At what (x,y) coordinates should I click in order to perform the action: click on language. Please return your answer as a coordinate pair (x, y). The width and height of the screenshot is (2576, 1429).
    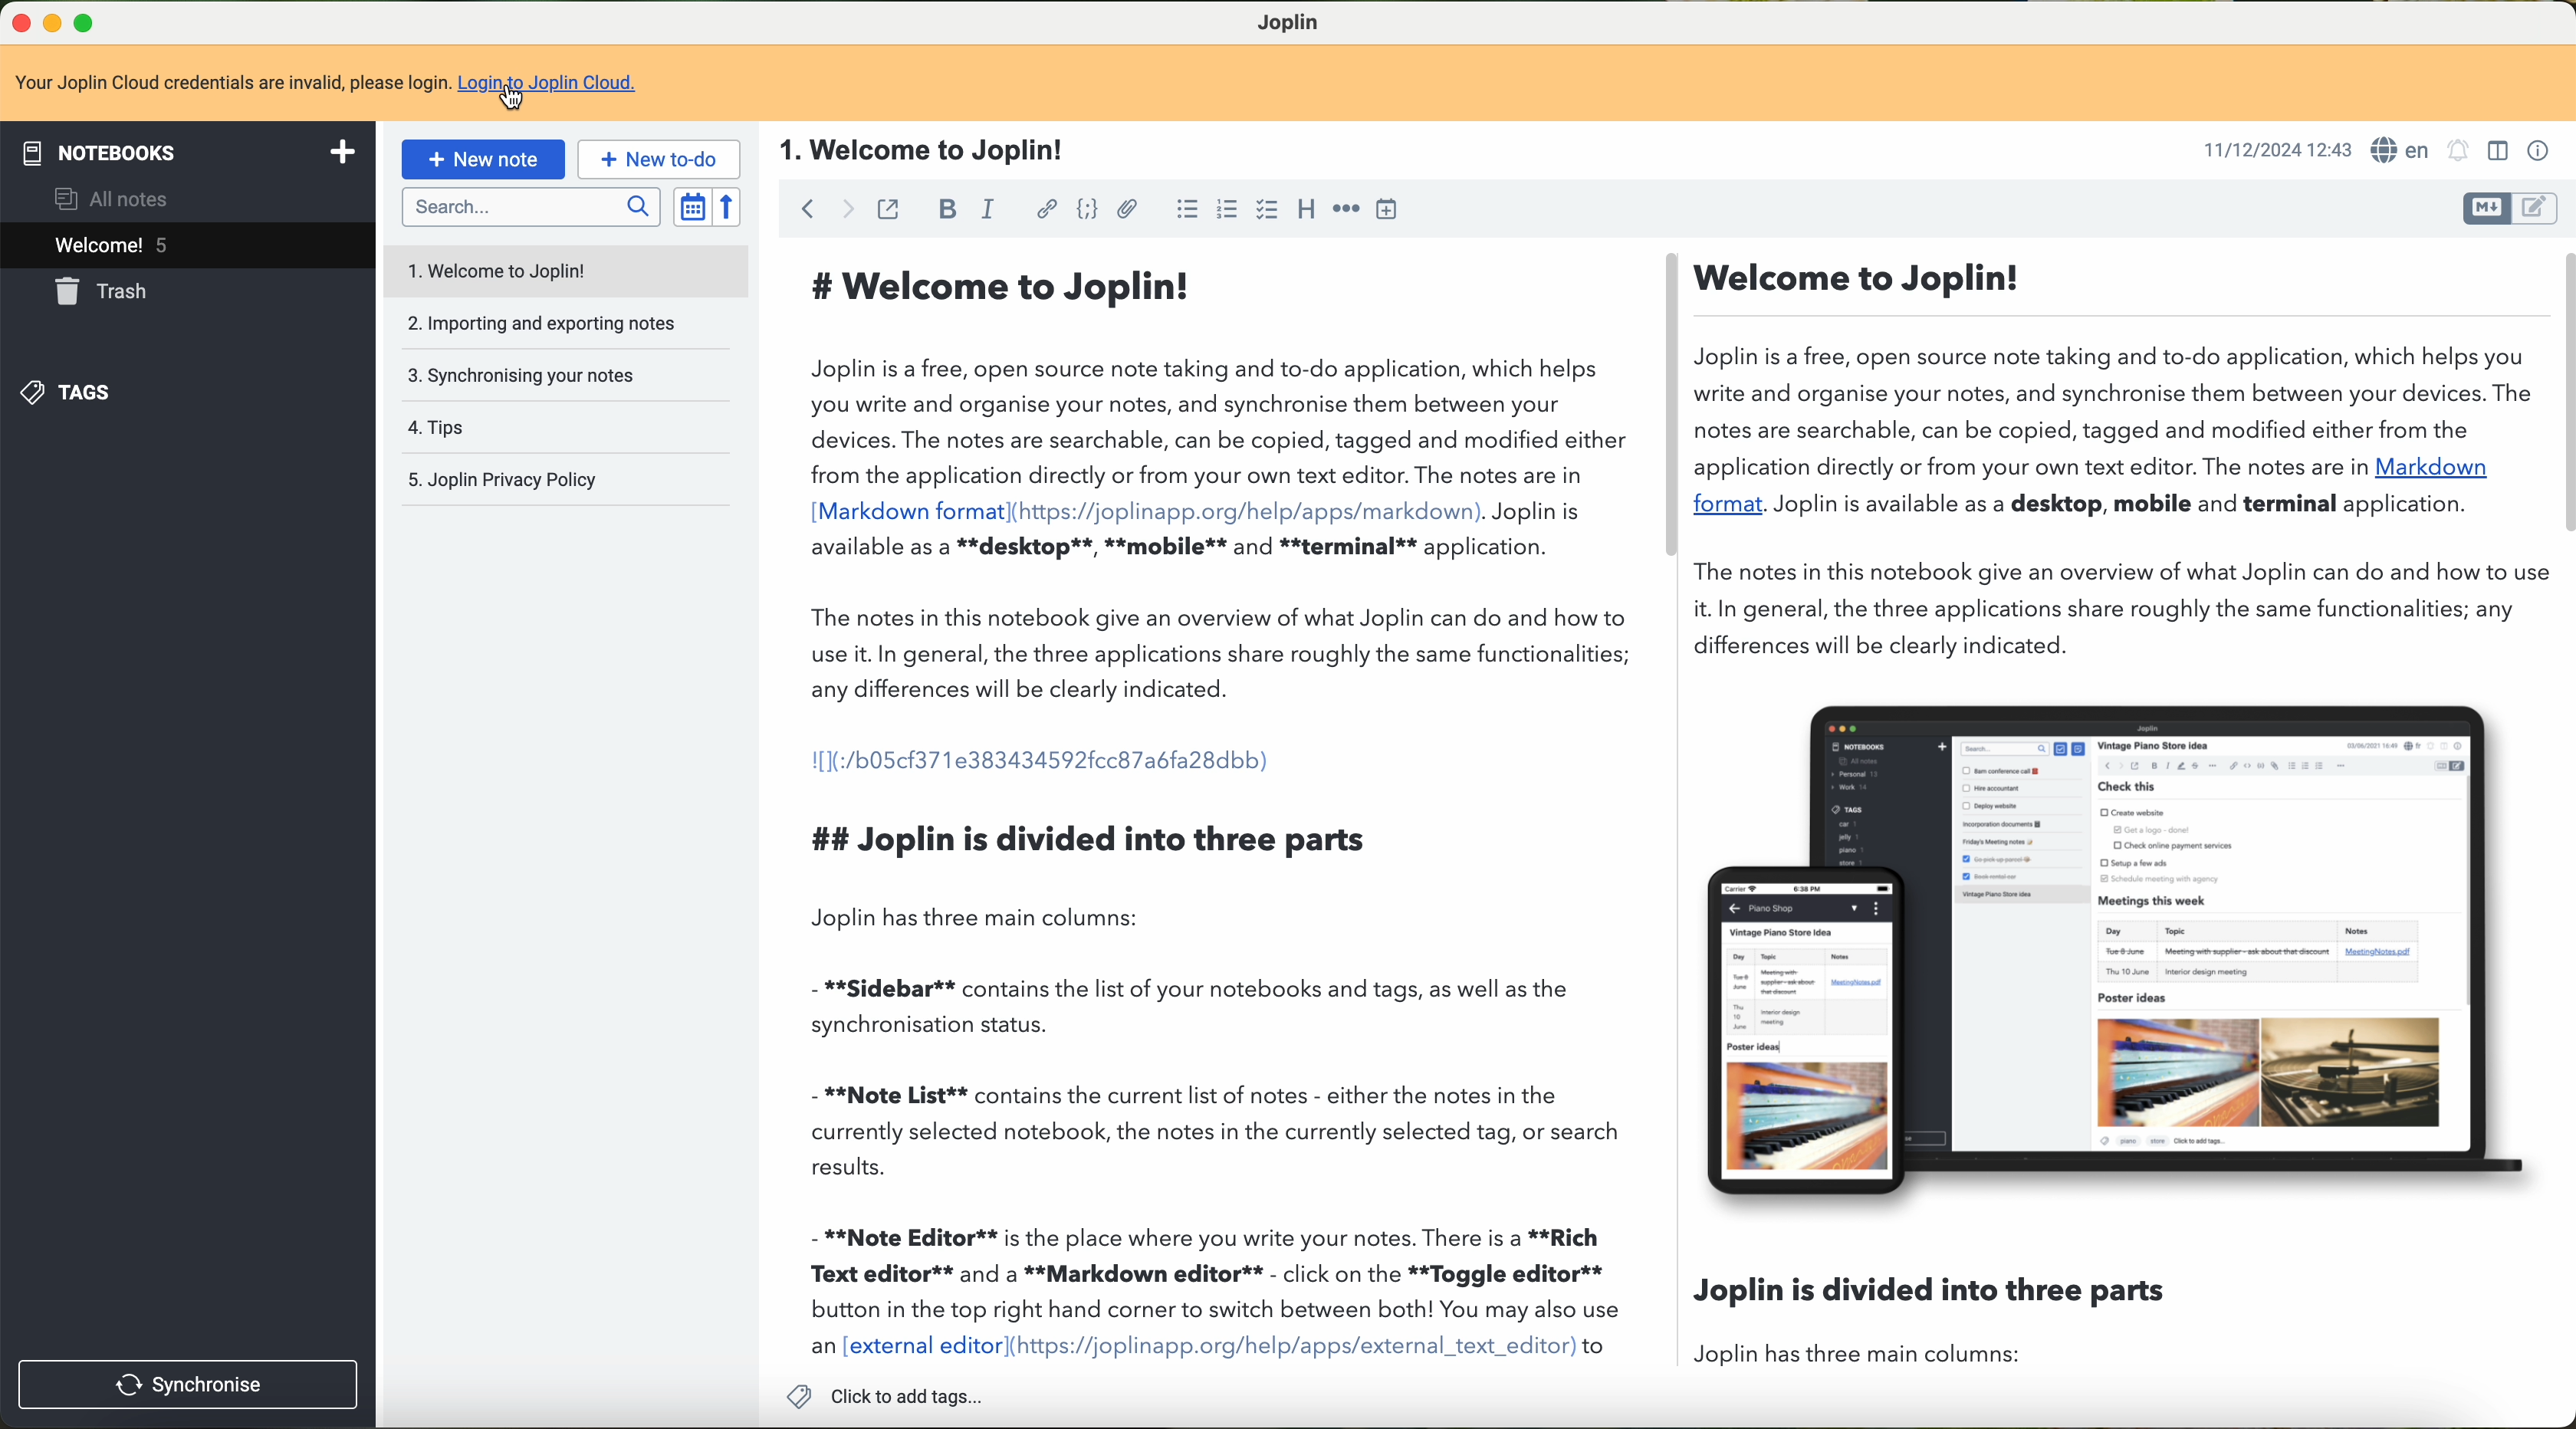
    Looking at the image, I should click on (2404, 150).